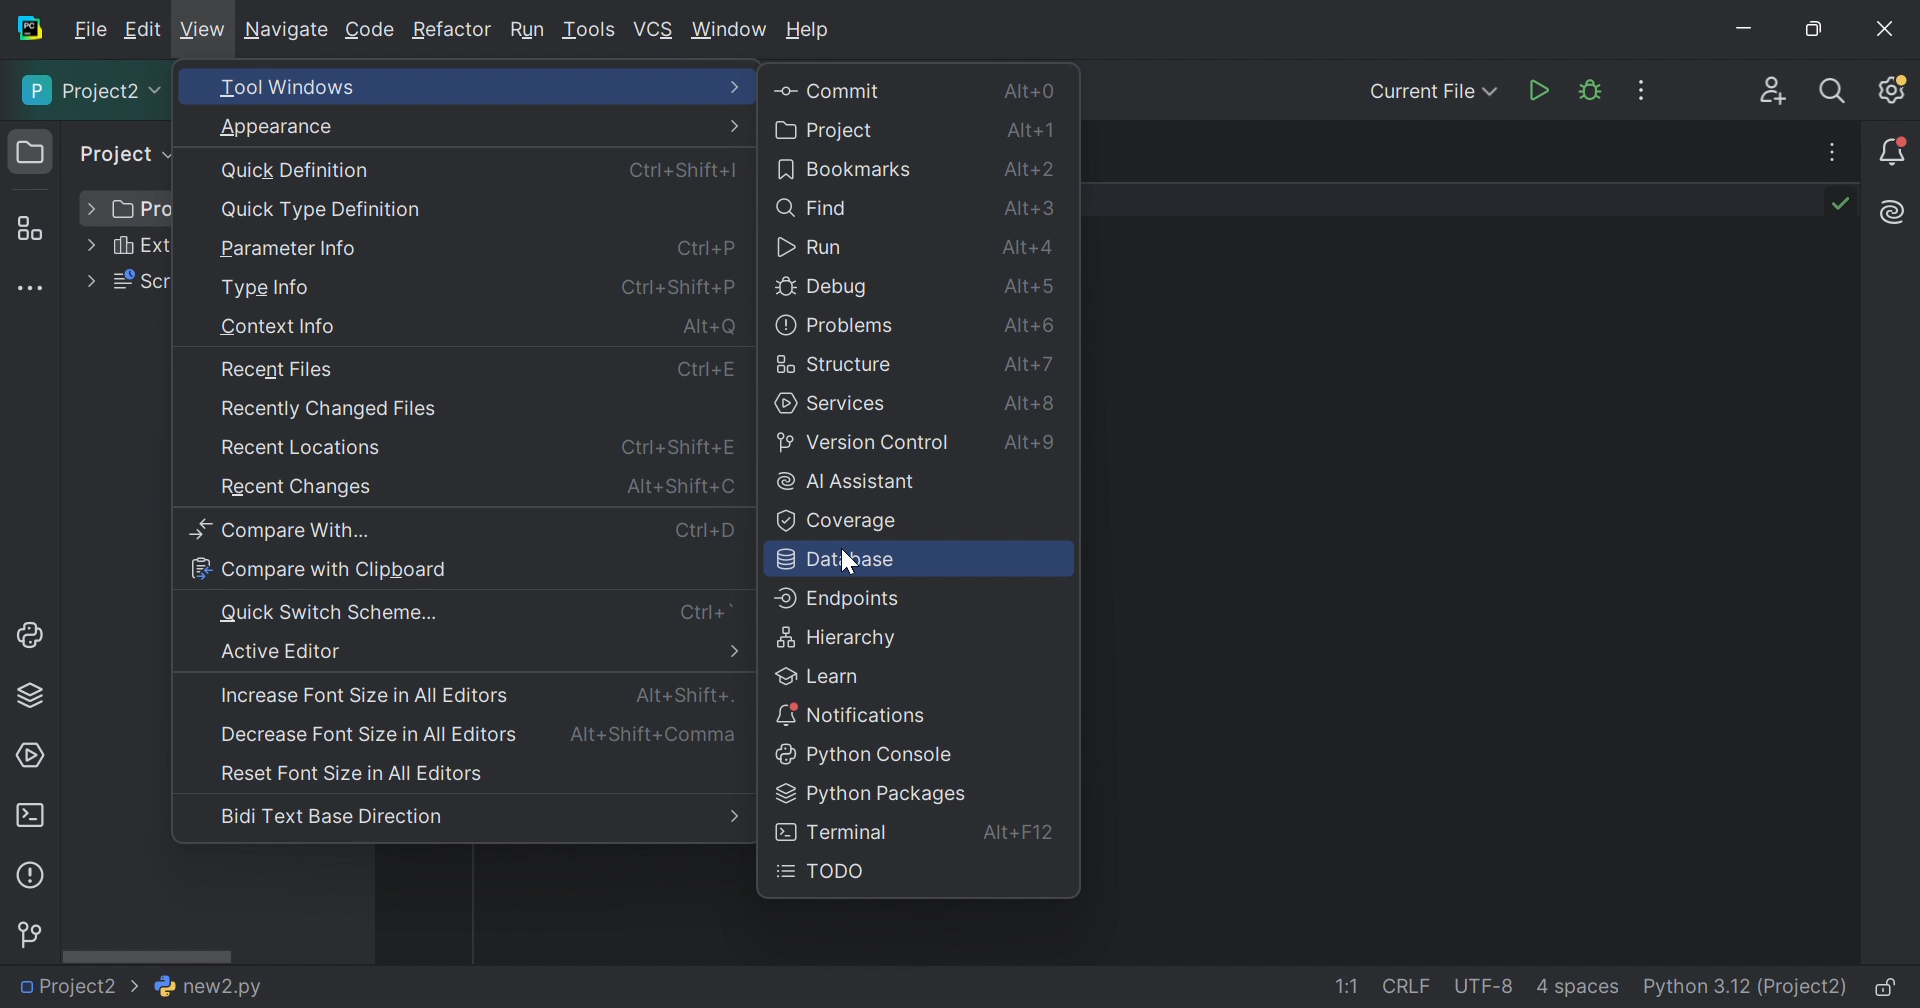 This screenshot has height=1008, width=1920. I want to click on Alt+3, so click(1031, 210).